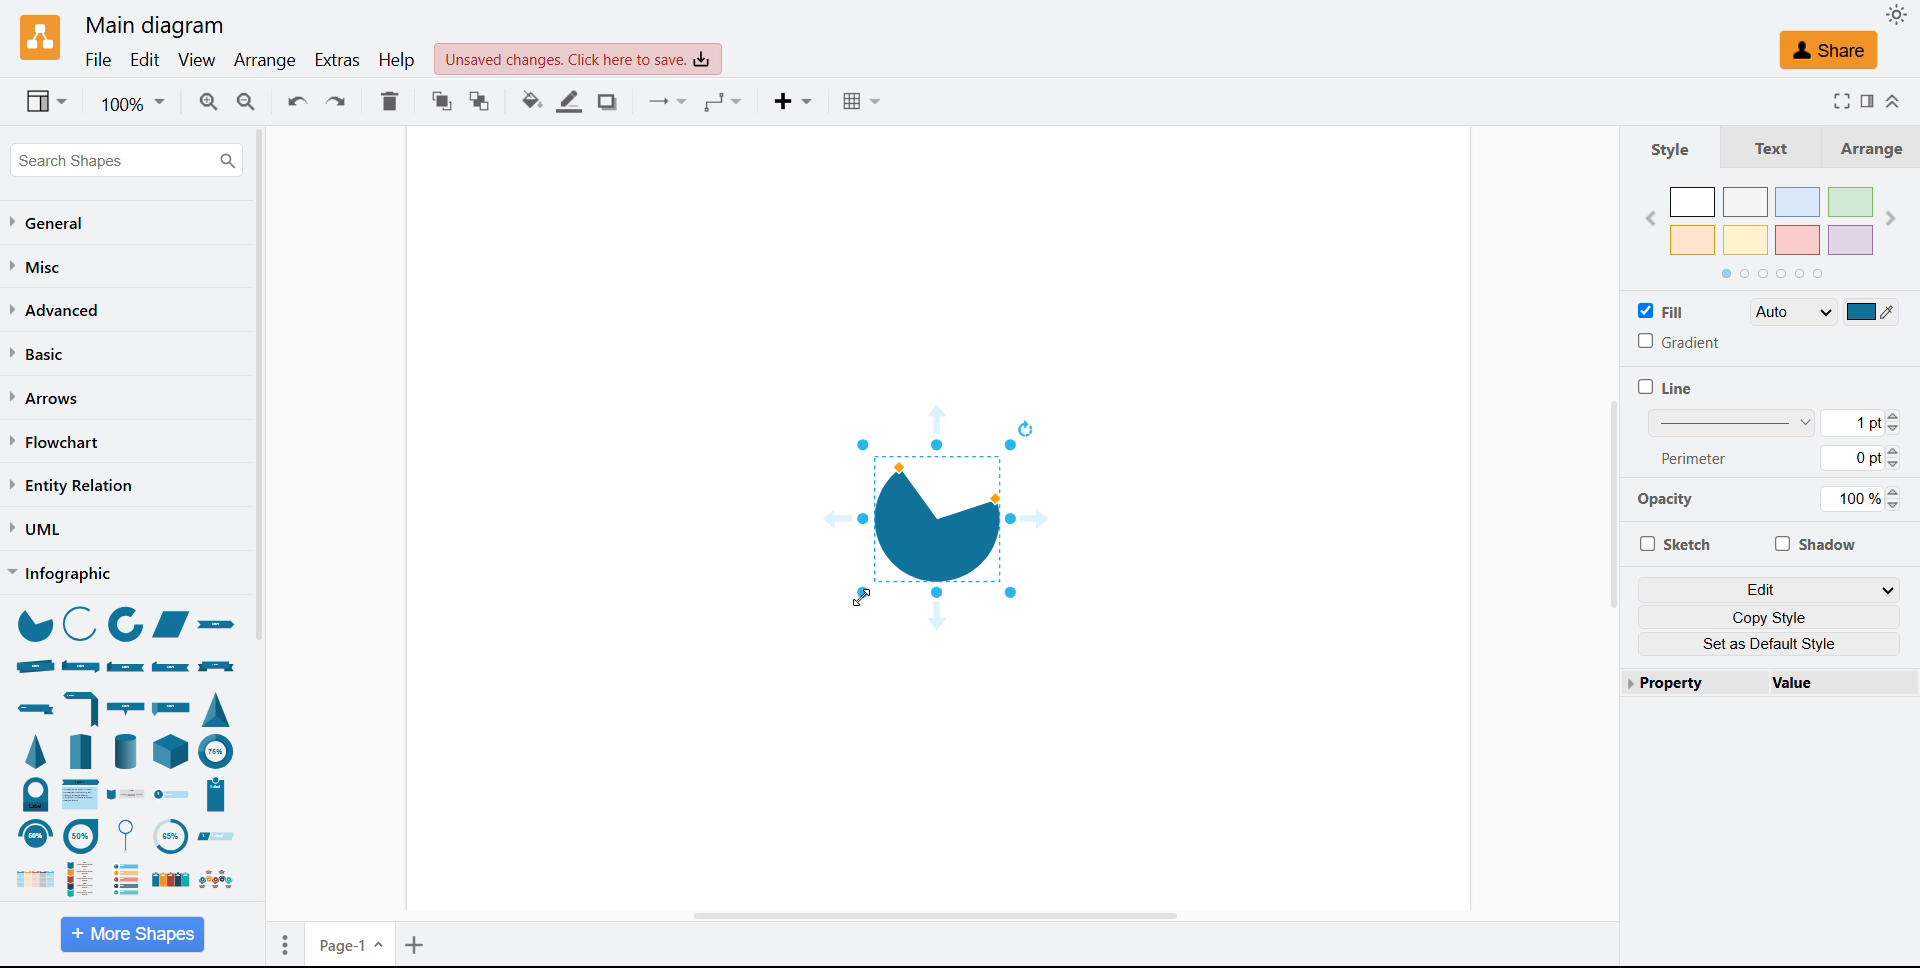  I want to click on Guide arrows , so click(935, 418).